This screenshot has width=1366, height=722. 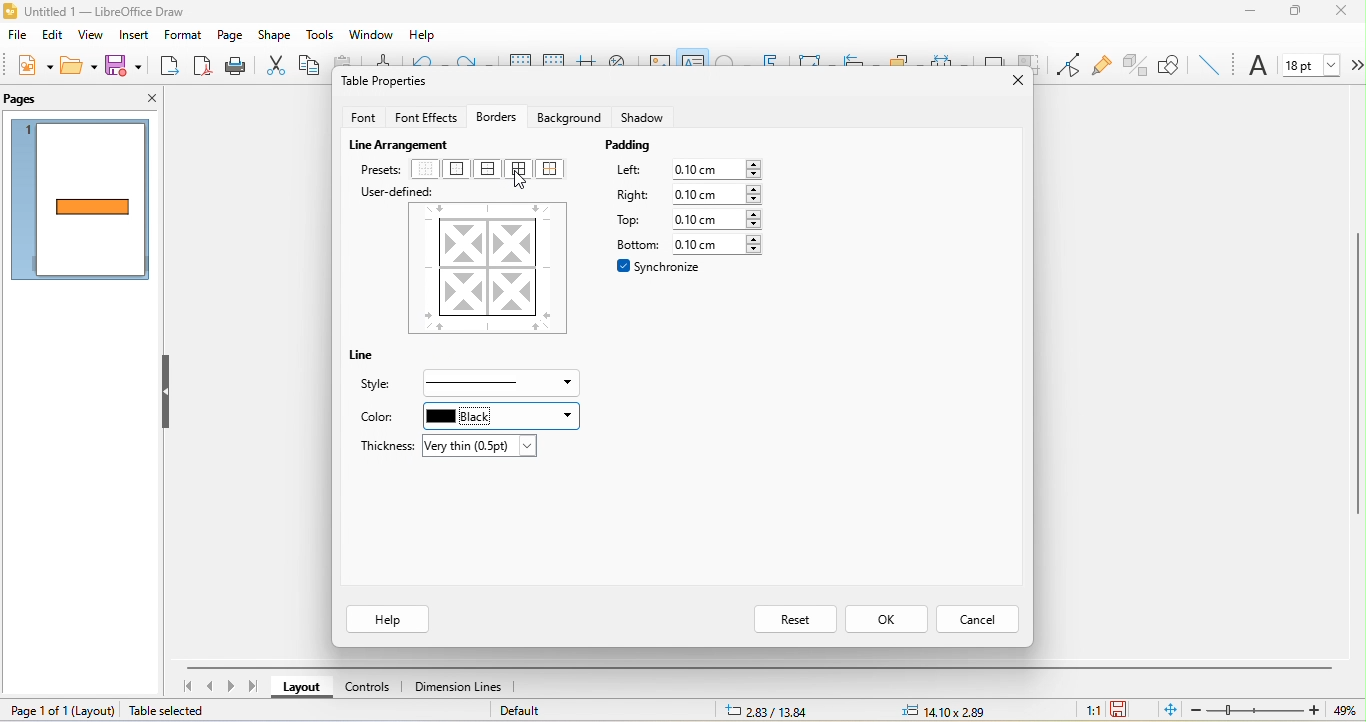 I want to click on synchronize, so click(x=660, y=266).